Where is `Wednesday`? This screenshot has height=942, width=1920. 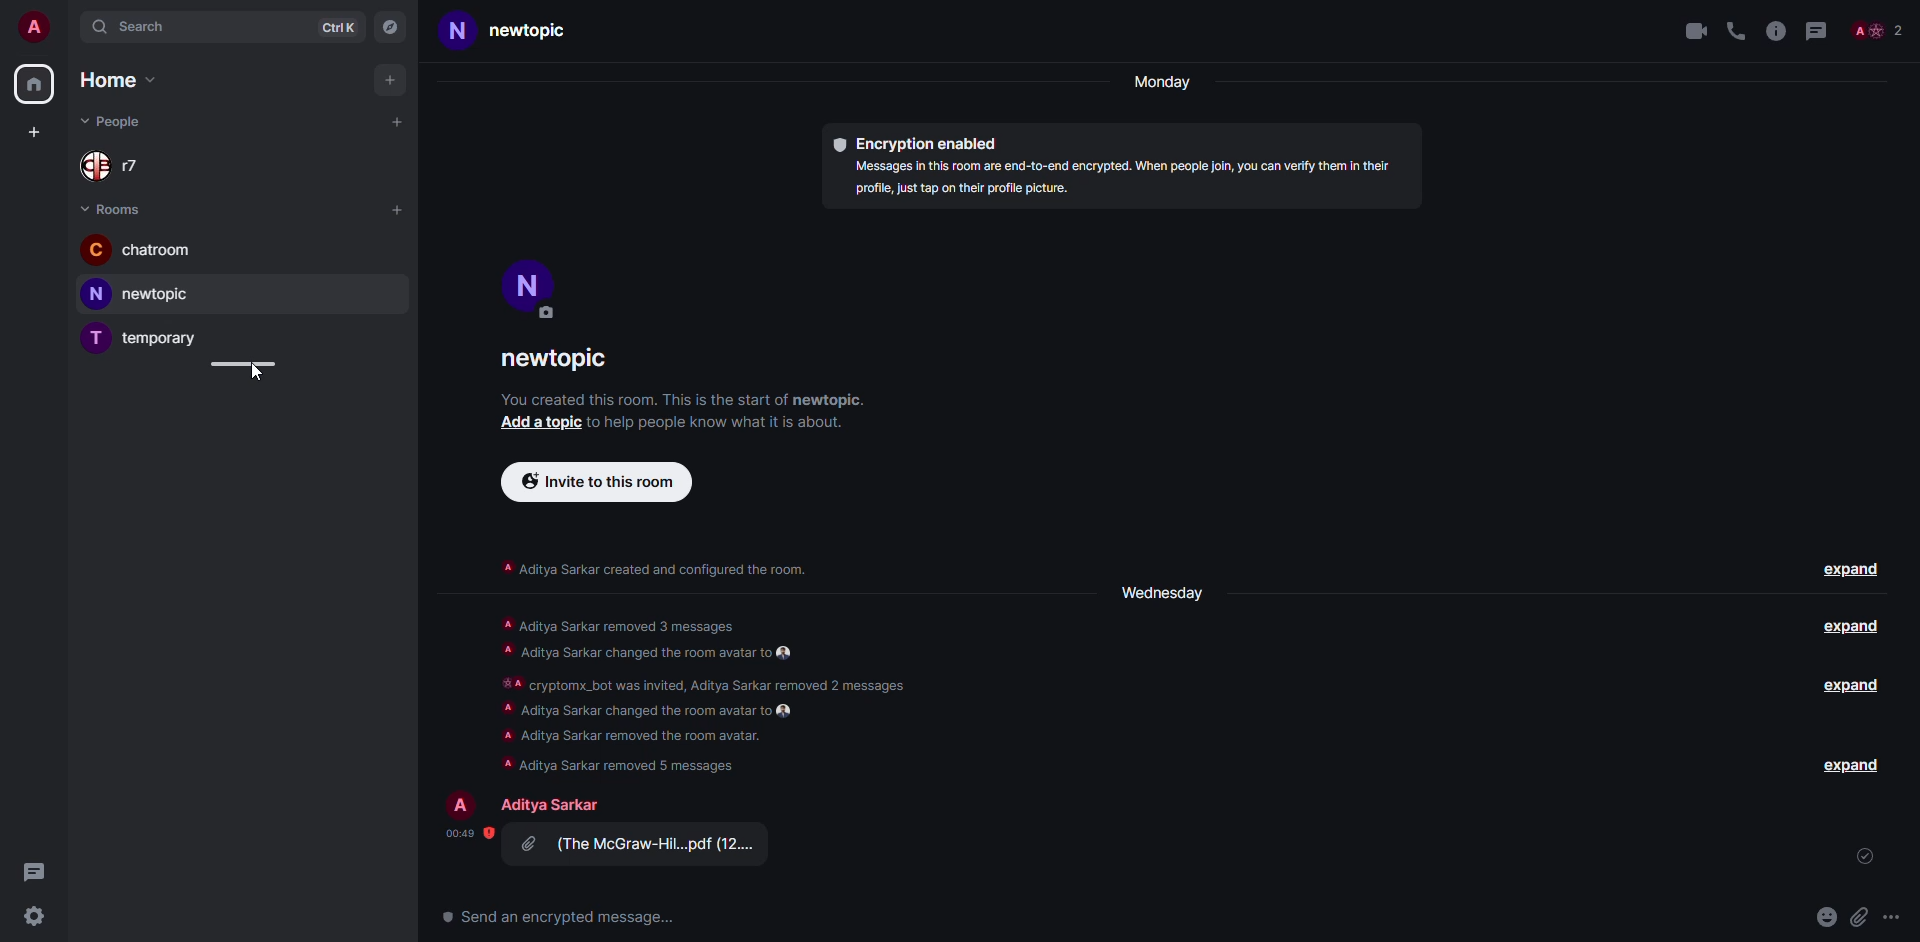
Wednesday is located at coordinates (1164, 590).